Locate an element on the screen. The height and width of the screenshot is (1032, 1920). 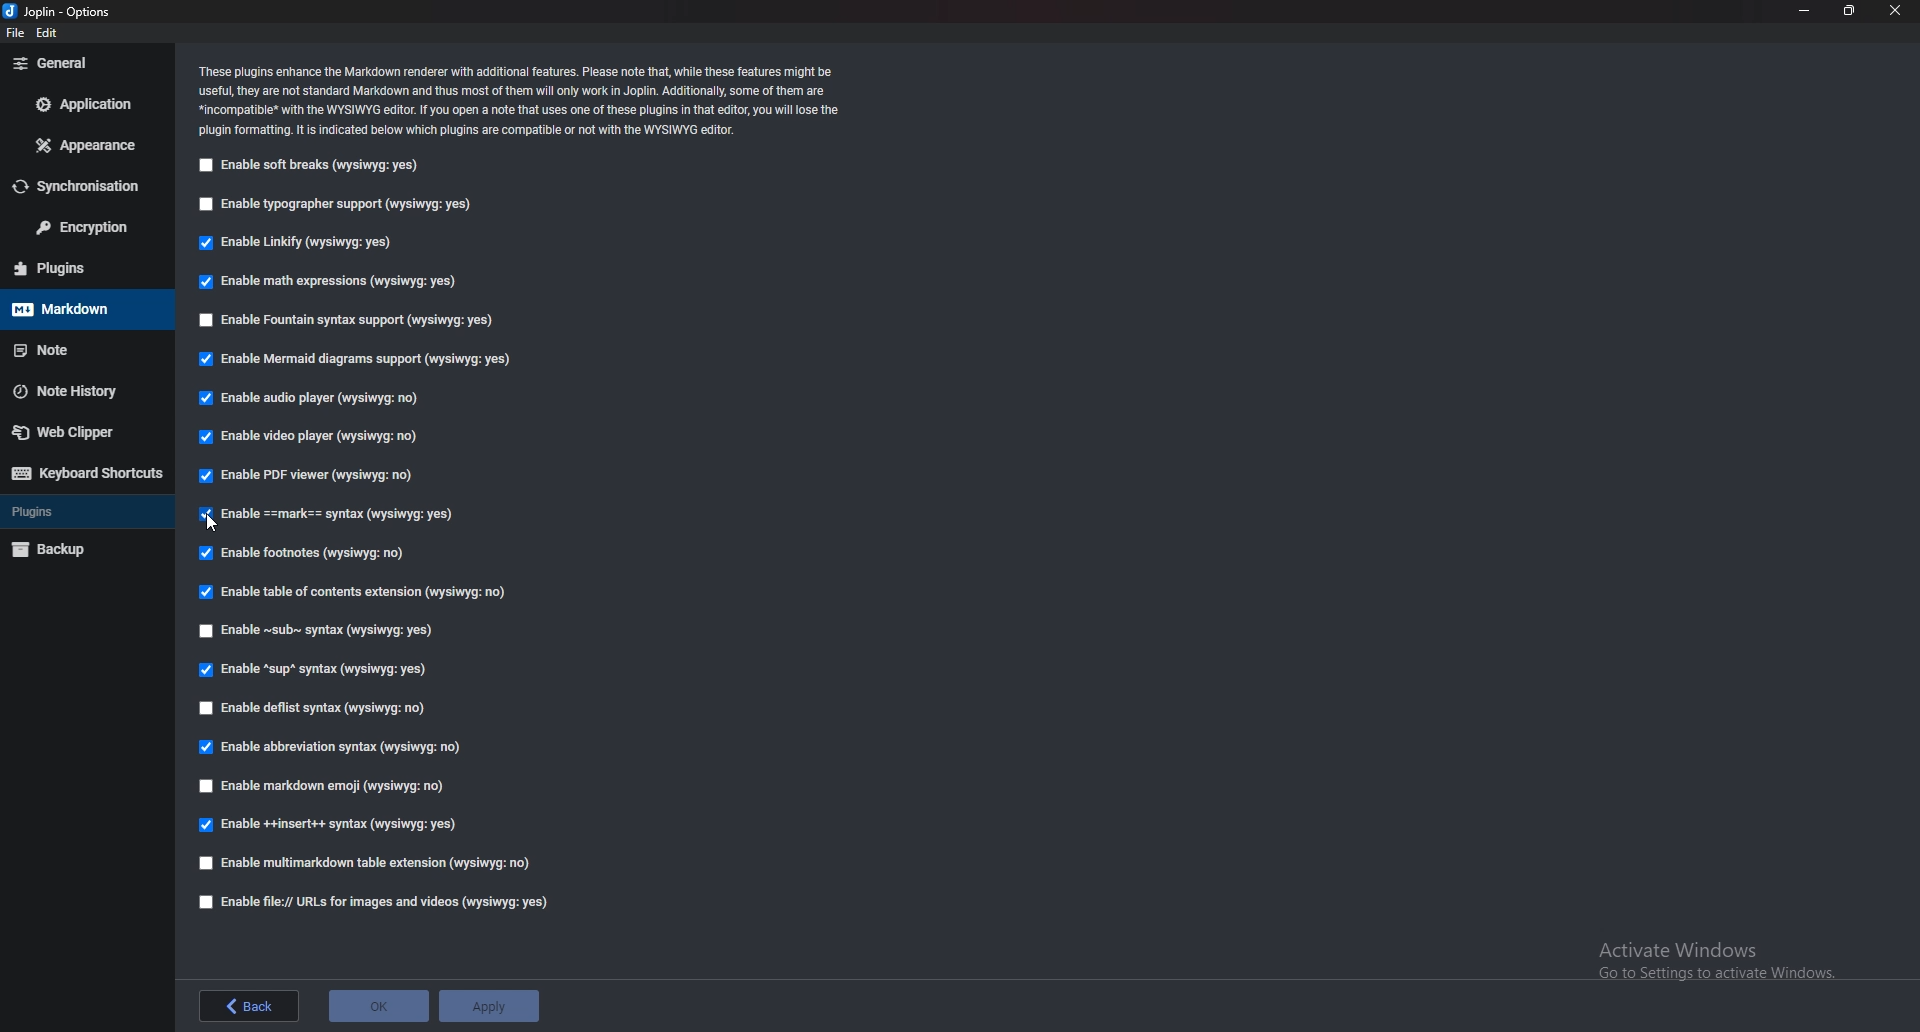
Enable footnotes is located at coordinates (306, 554).